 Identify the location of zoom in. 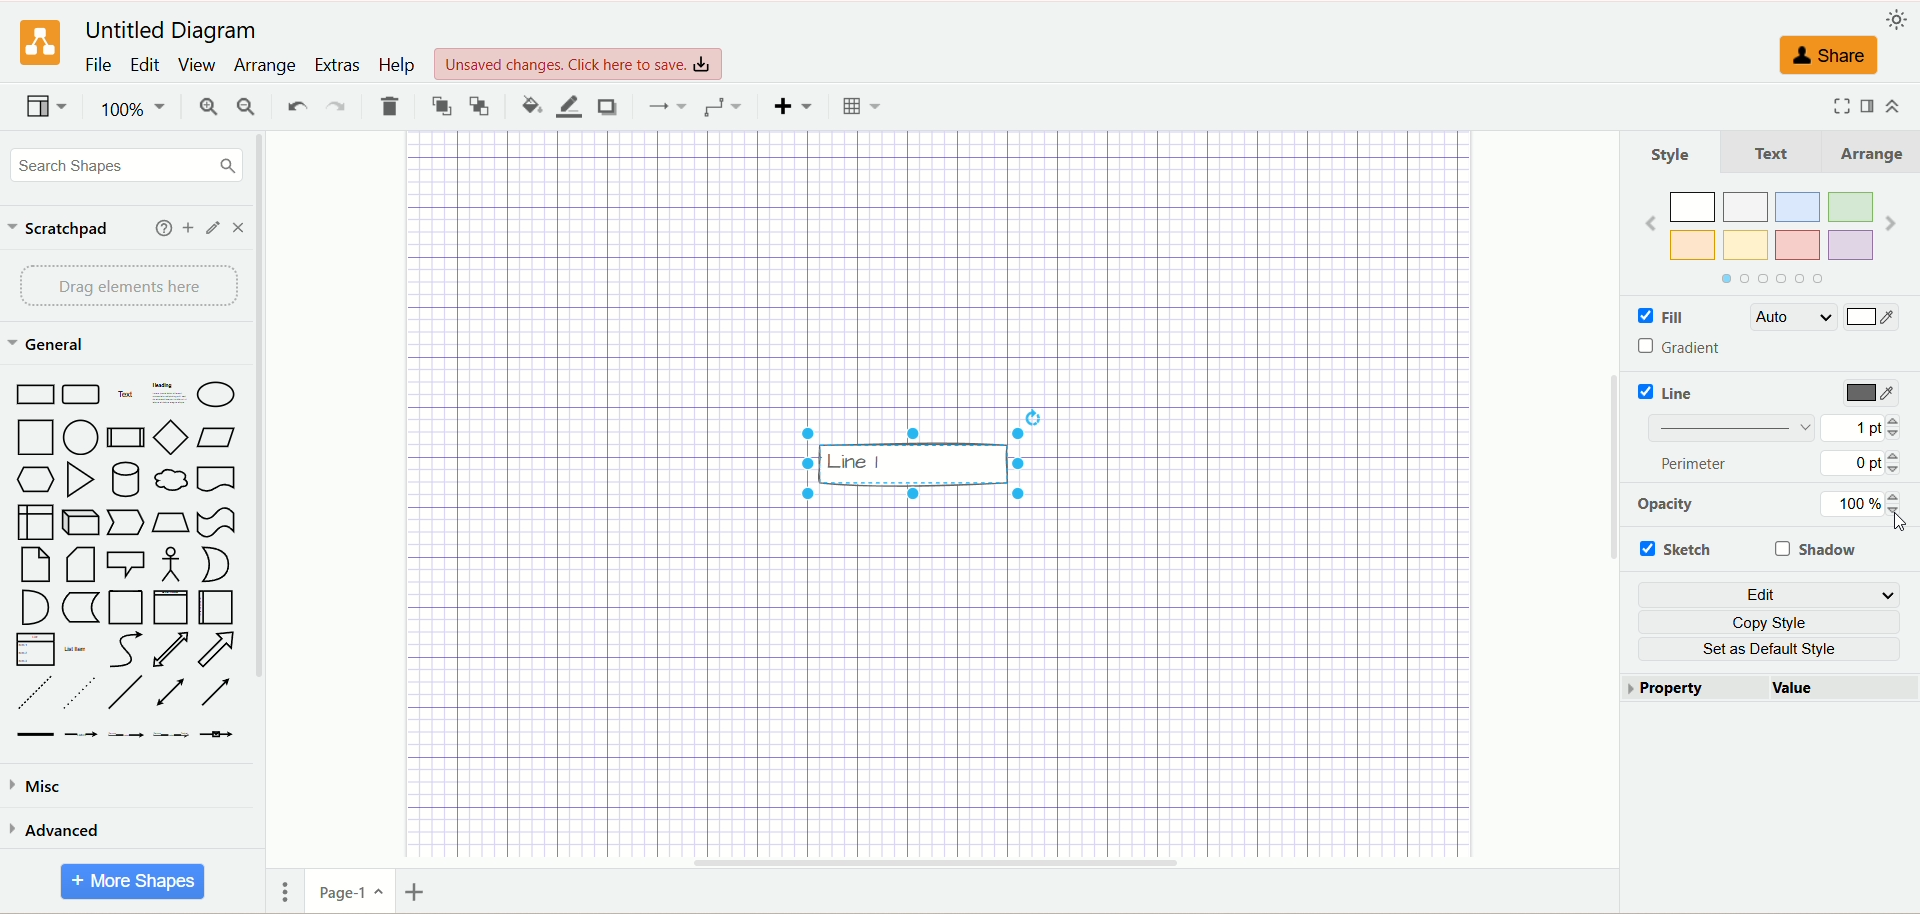
(205, 106).